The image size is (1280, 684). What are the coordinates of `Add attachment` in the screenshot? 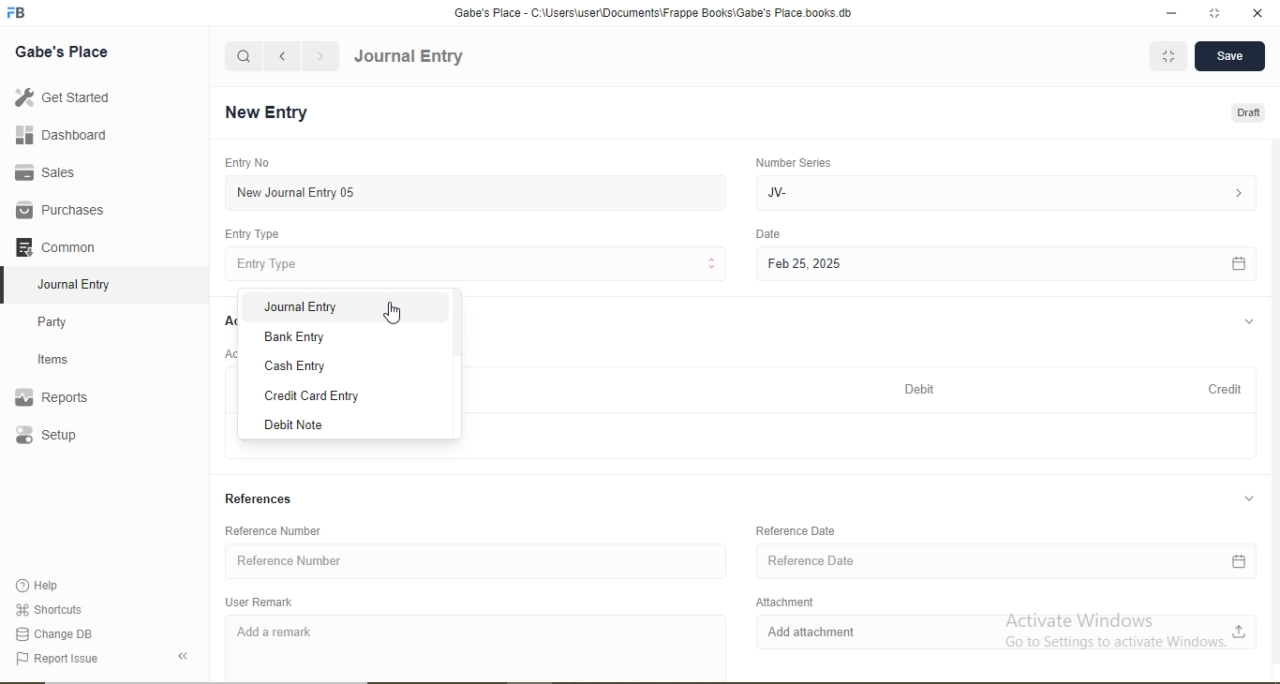 It's located at (1006, 632).